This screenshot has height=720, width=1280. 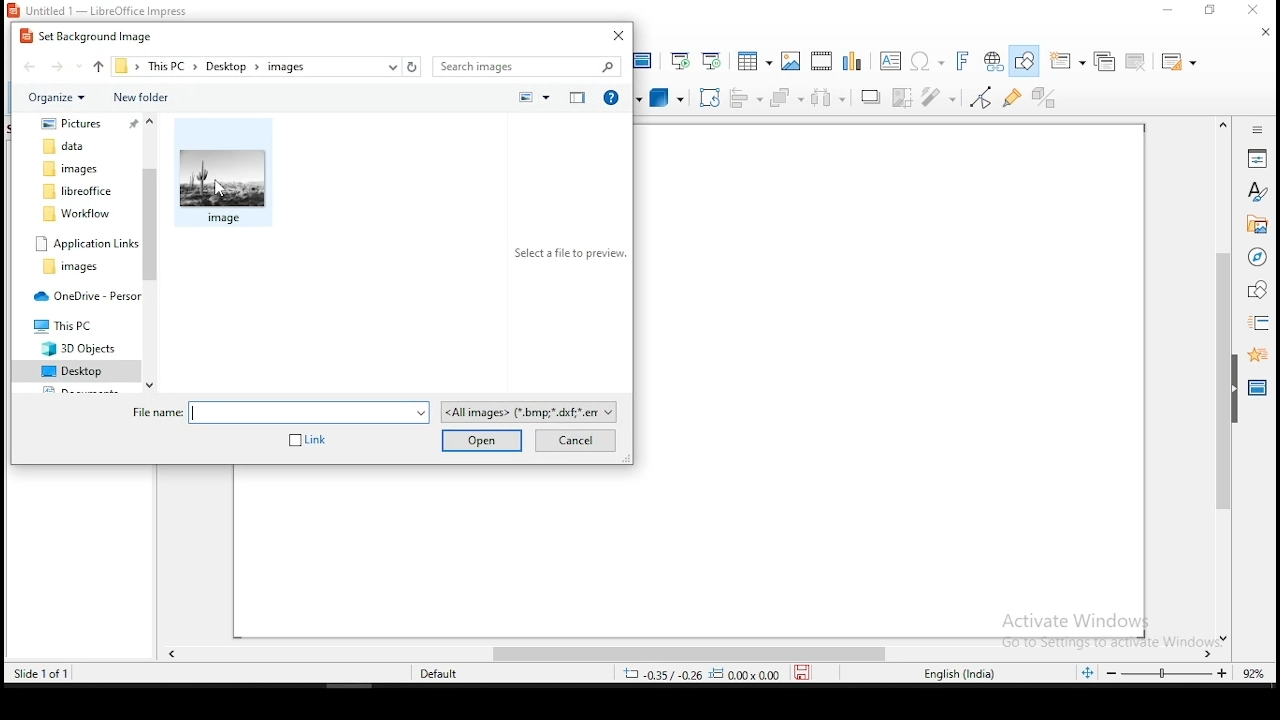 What do you see at coordinates (1264, 31) in the screenshot?
I see `close` at bounding box center [1264, 31].